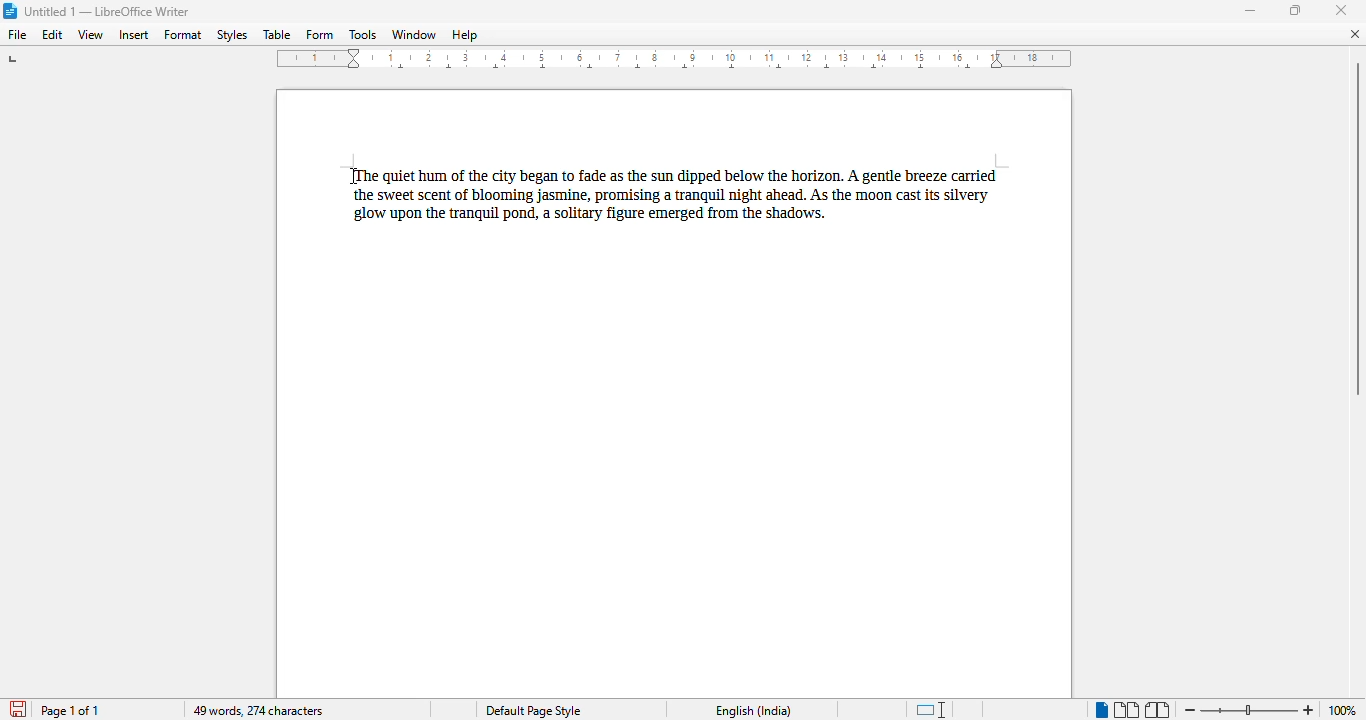 This screenshot has width=1366, height=720. I want to click on insert, so click(134, 35).